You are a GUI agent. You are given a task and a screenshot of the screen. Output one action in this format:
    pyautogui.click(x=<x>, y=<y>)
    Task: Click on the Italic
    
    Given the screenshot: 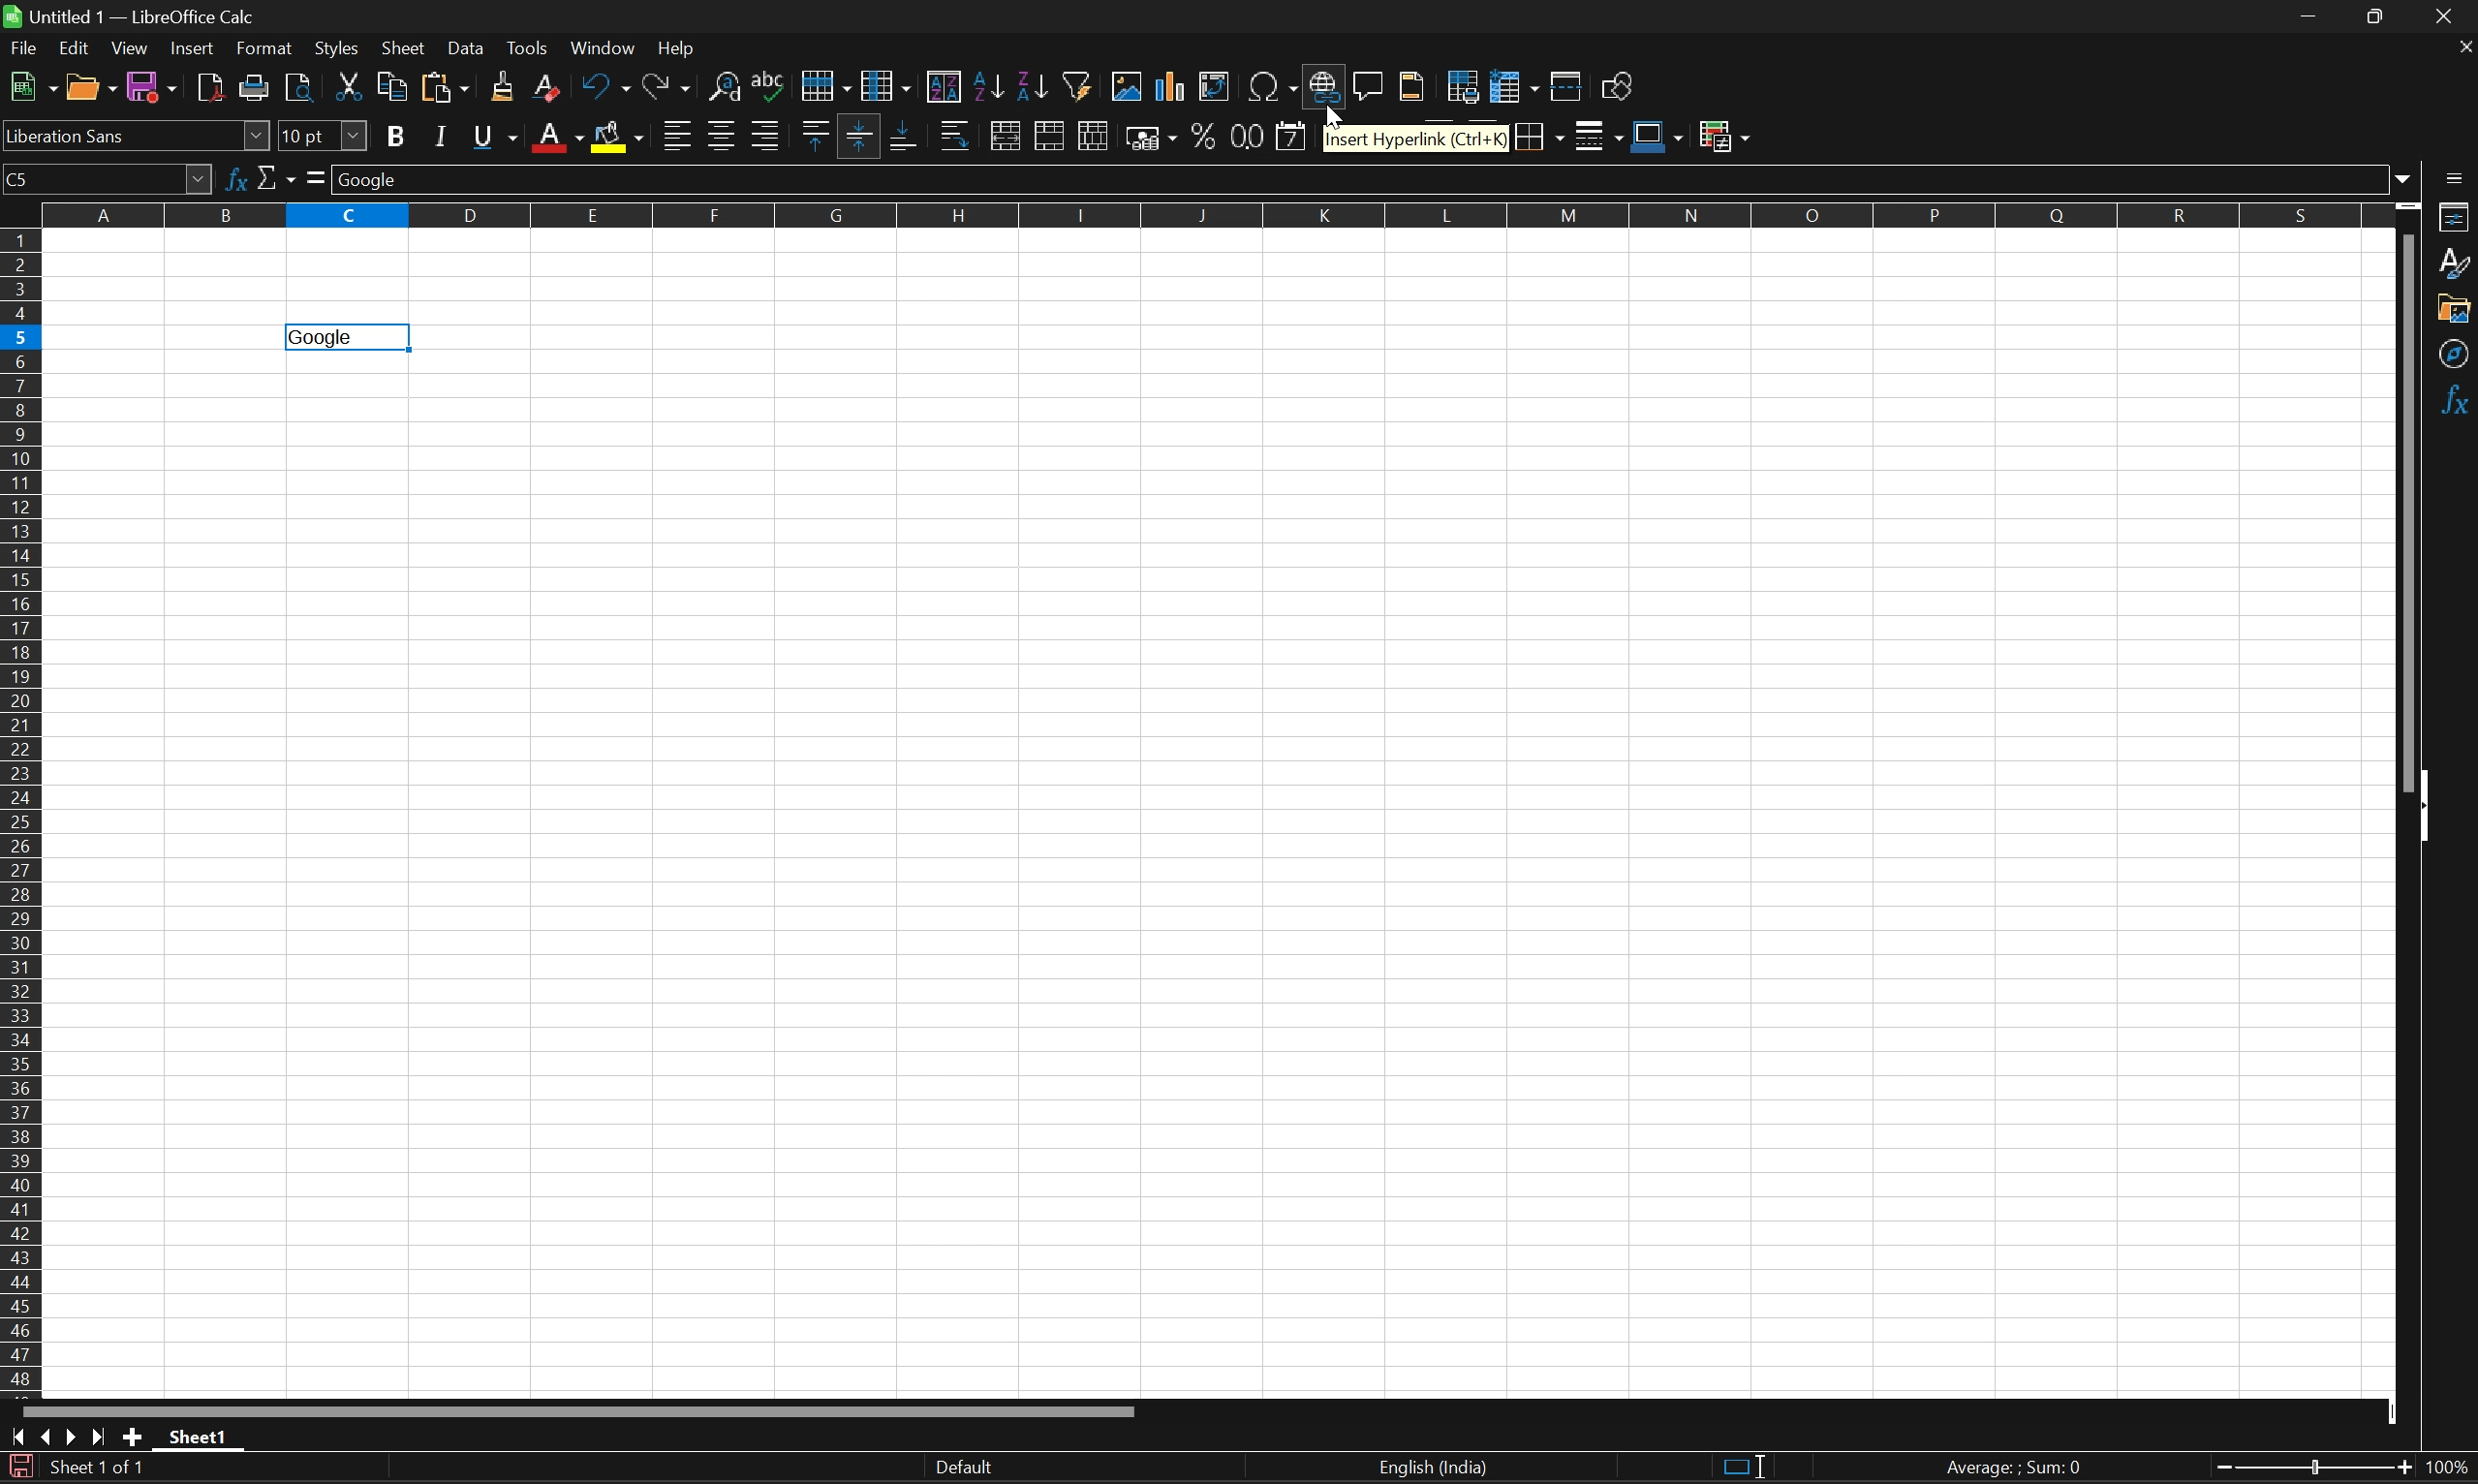 What is the action you would take?
    pyautogui.click(x=444, y=137)
    